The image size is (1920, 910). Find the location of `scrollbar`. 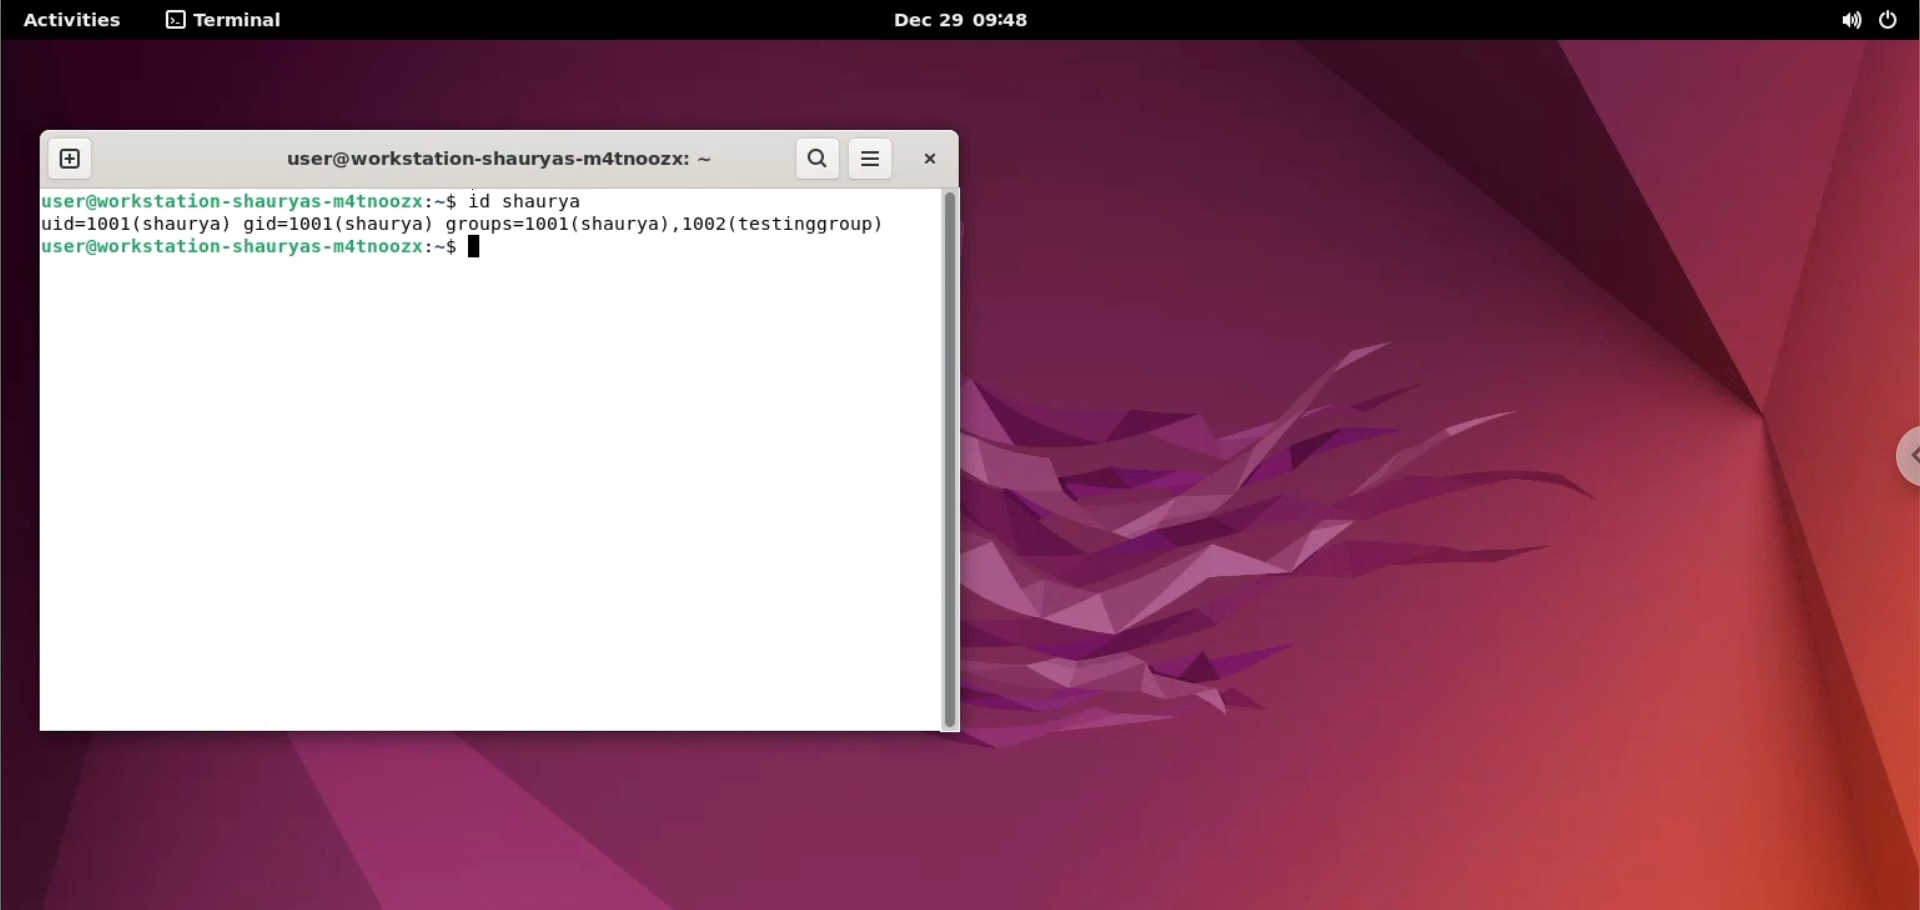

scrollbar is located at coordinates (955, 460).